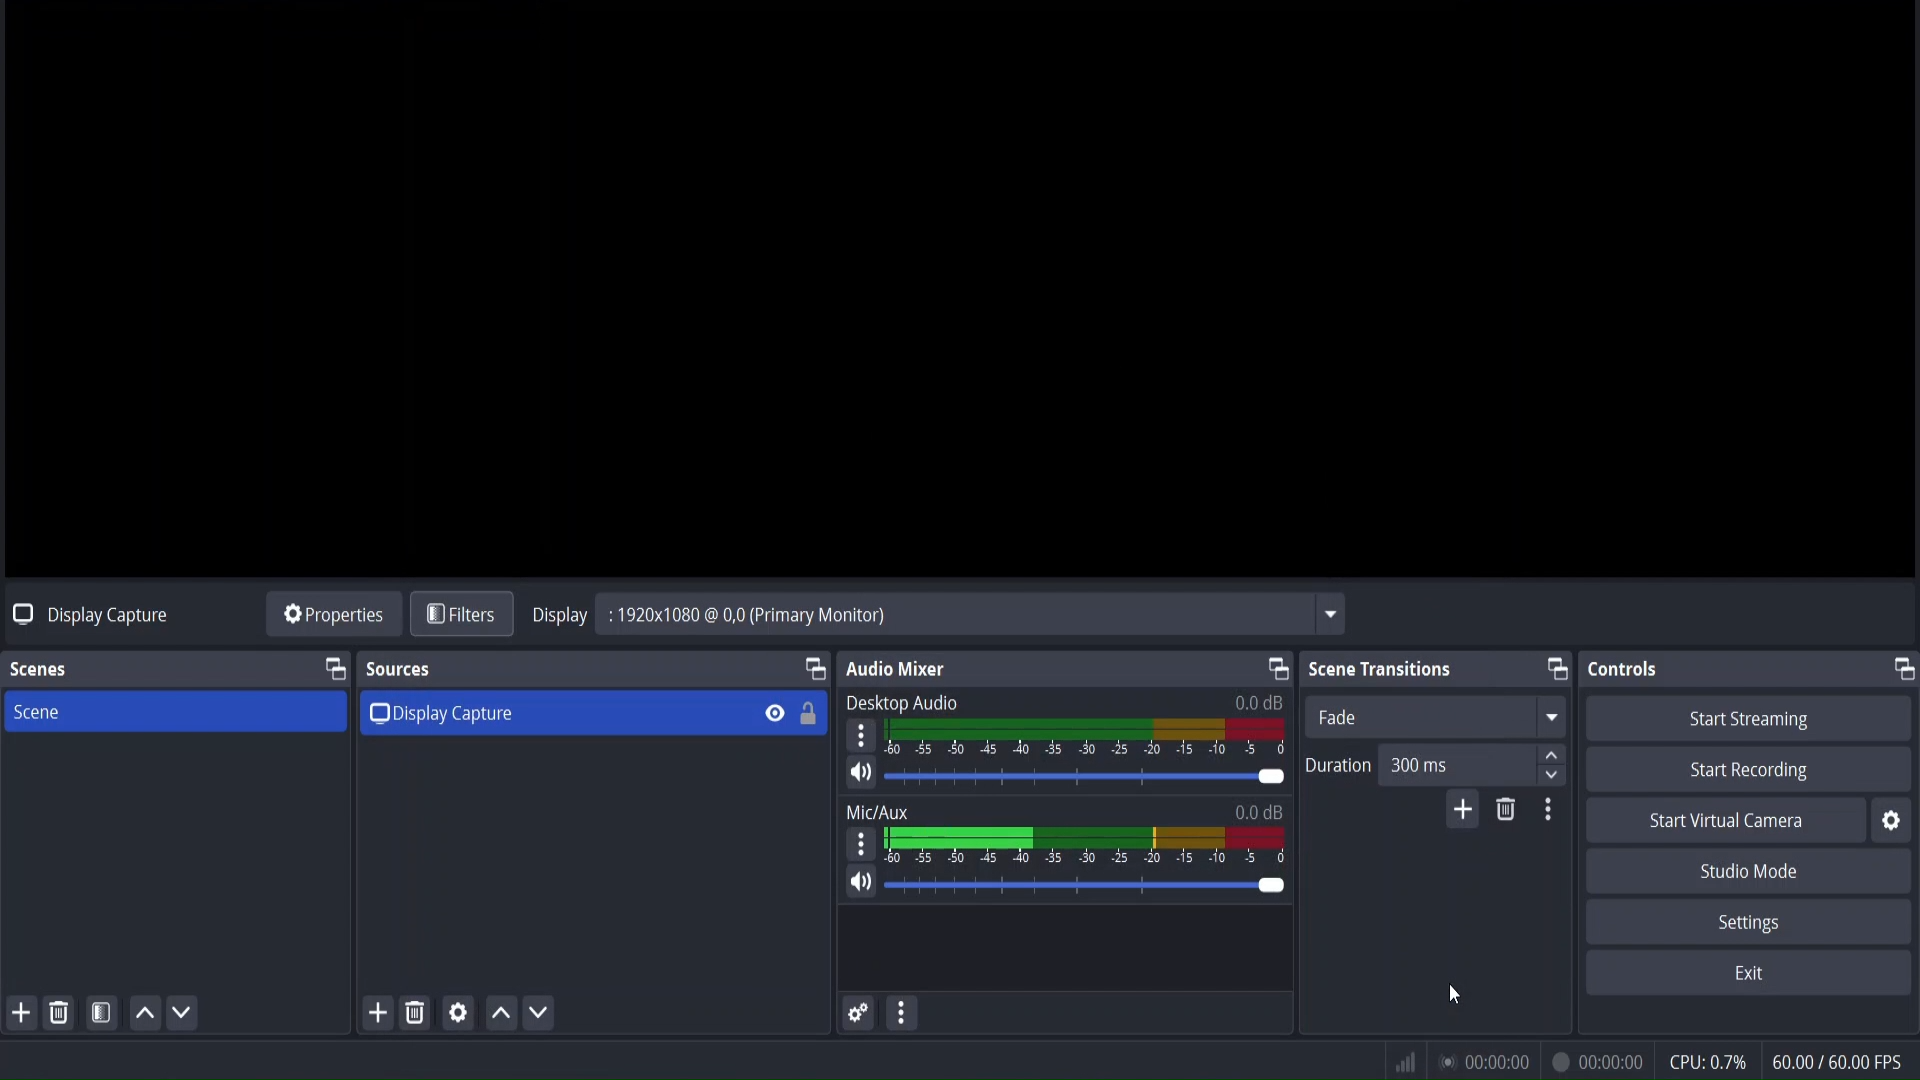 This screenshot has width=1920, height=1080. What do you see at coordinates (463, 616) in the screenshot?
I see `filters` at bounding box center [463, 616].